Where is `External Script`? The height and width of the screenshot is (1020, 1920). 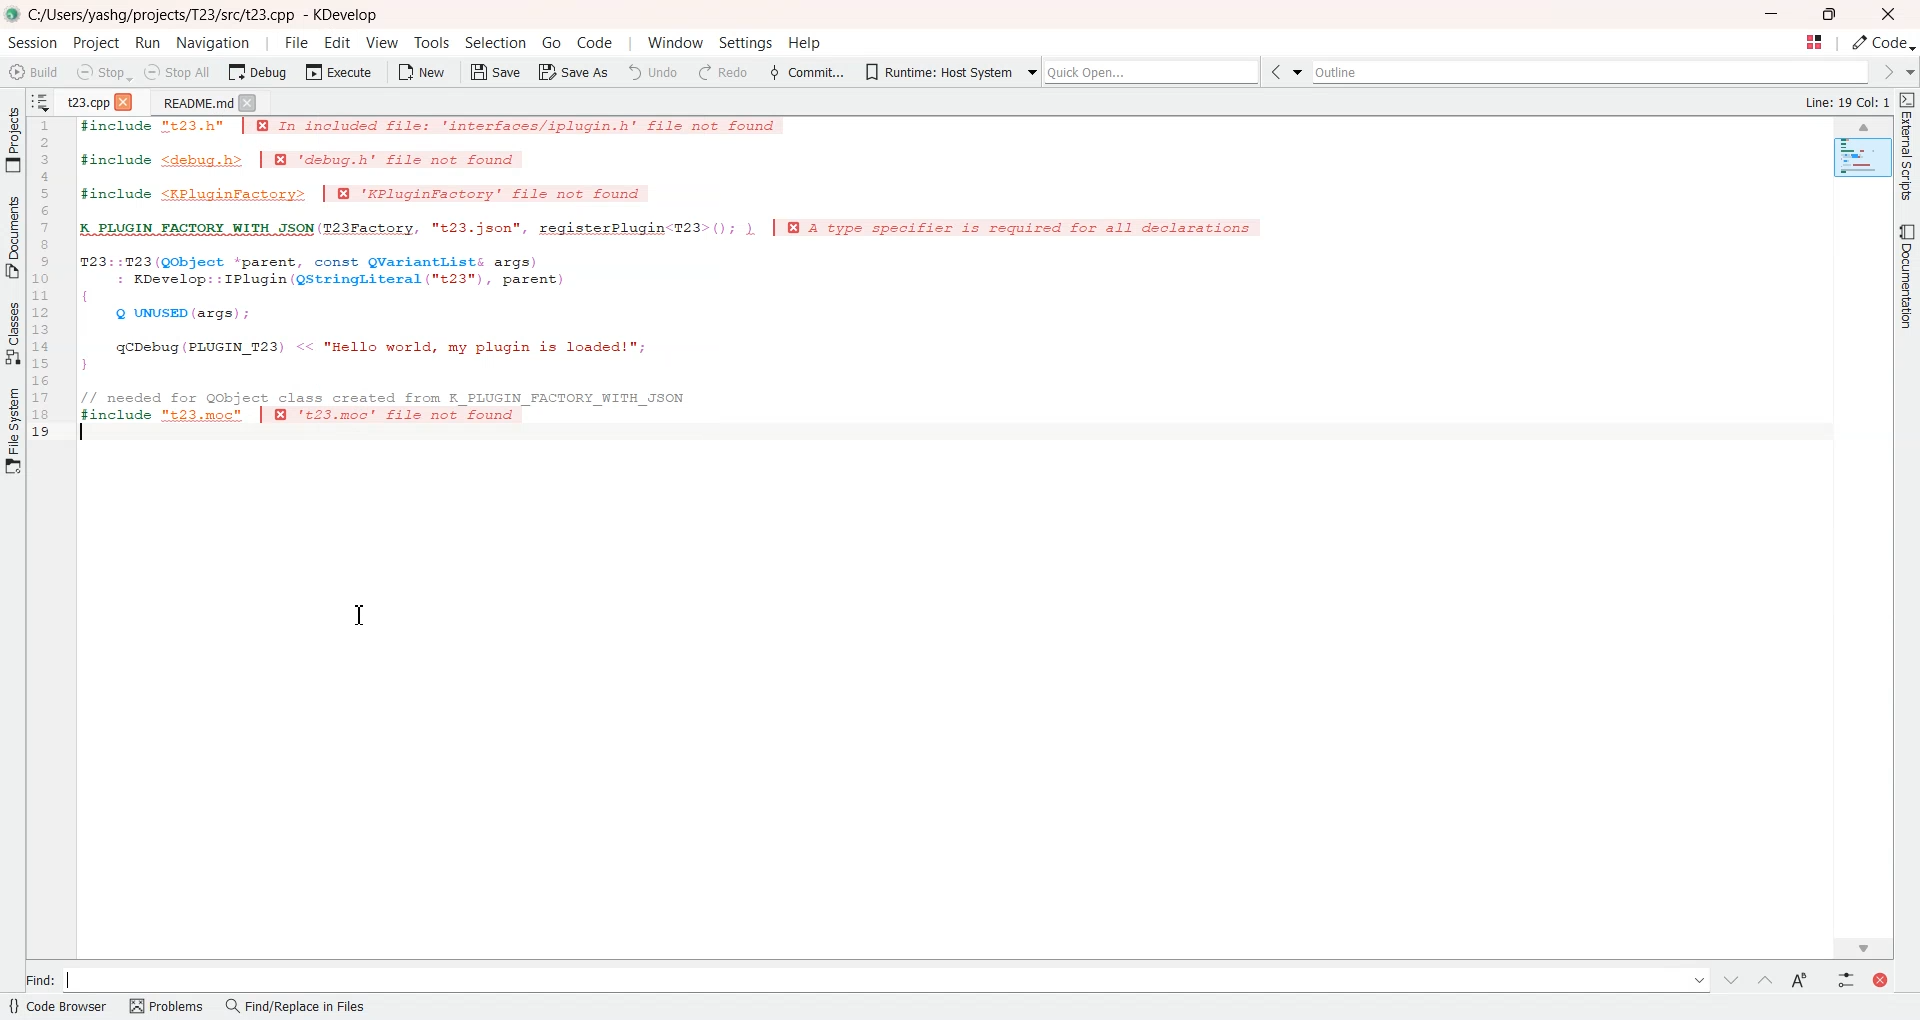
External Script is located at coordinates (1908, 149).